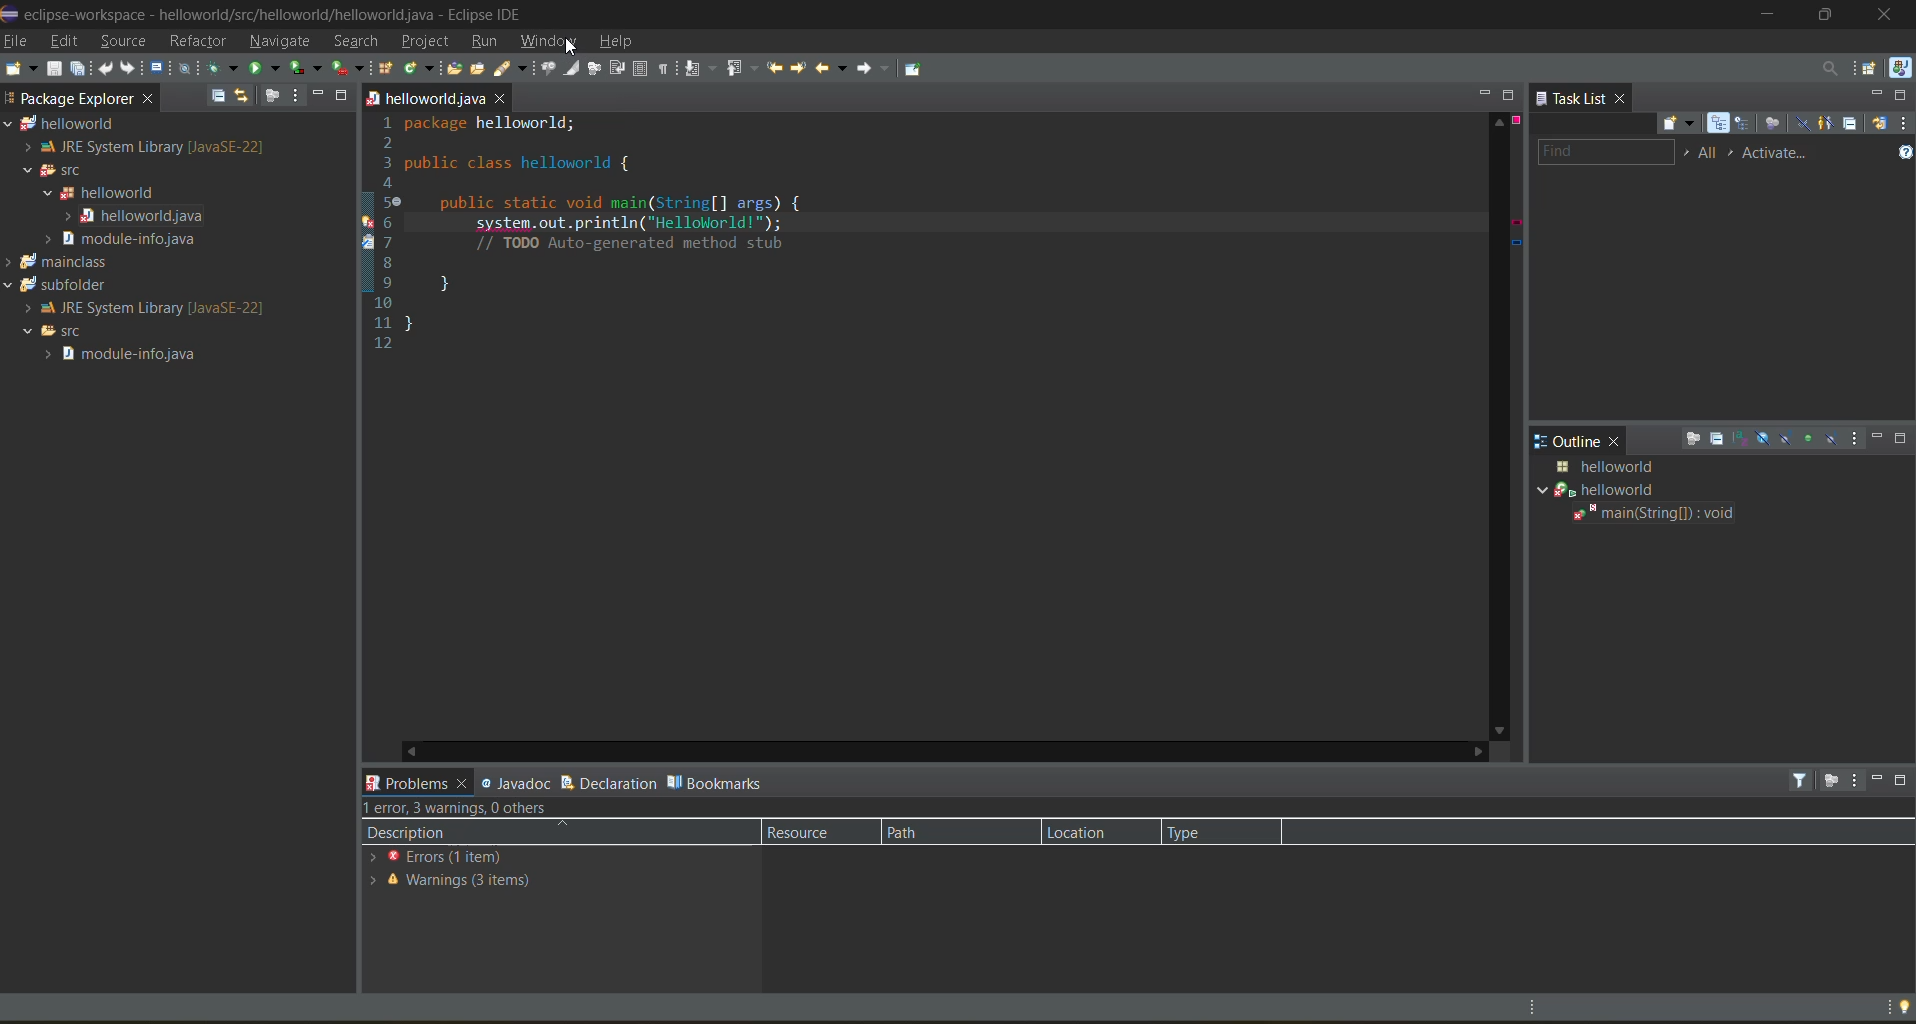  I want to click on helloworld, so click(127, 190).